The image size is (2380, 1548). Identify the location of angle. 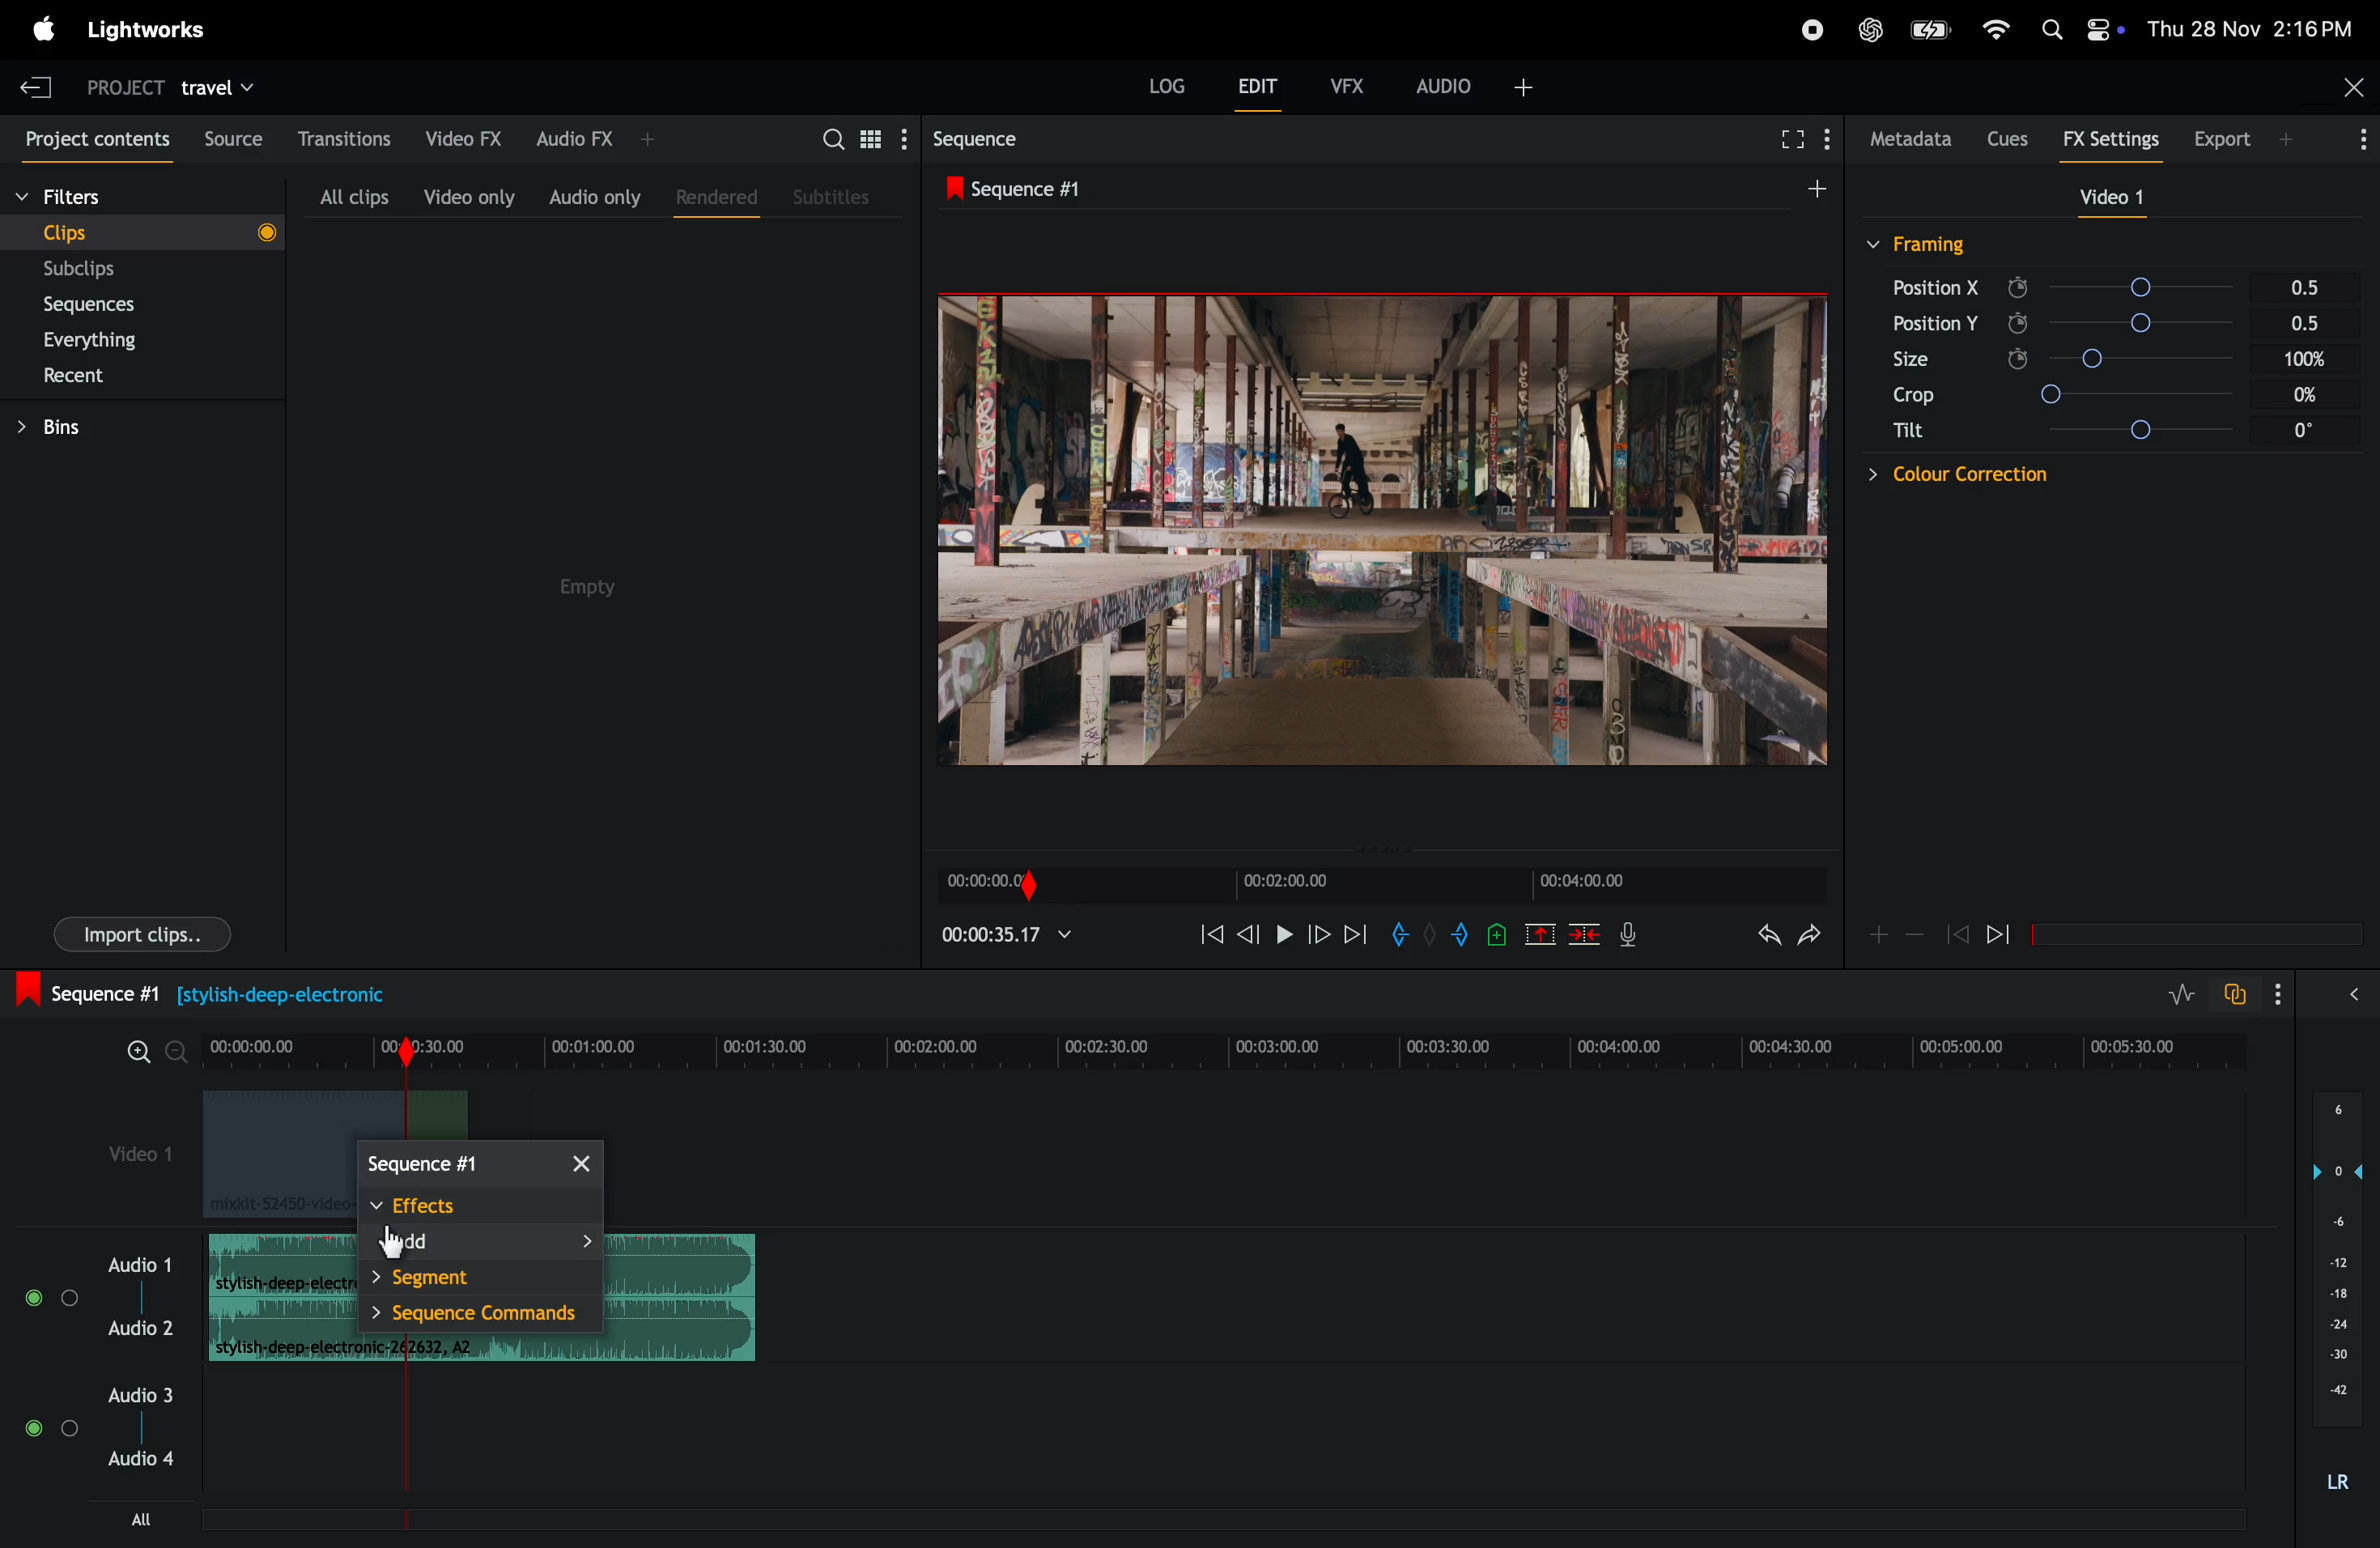
(2163, 287).